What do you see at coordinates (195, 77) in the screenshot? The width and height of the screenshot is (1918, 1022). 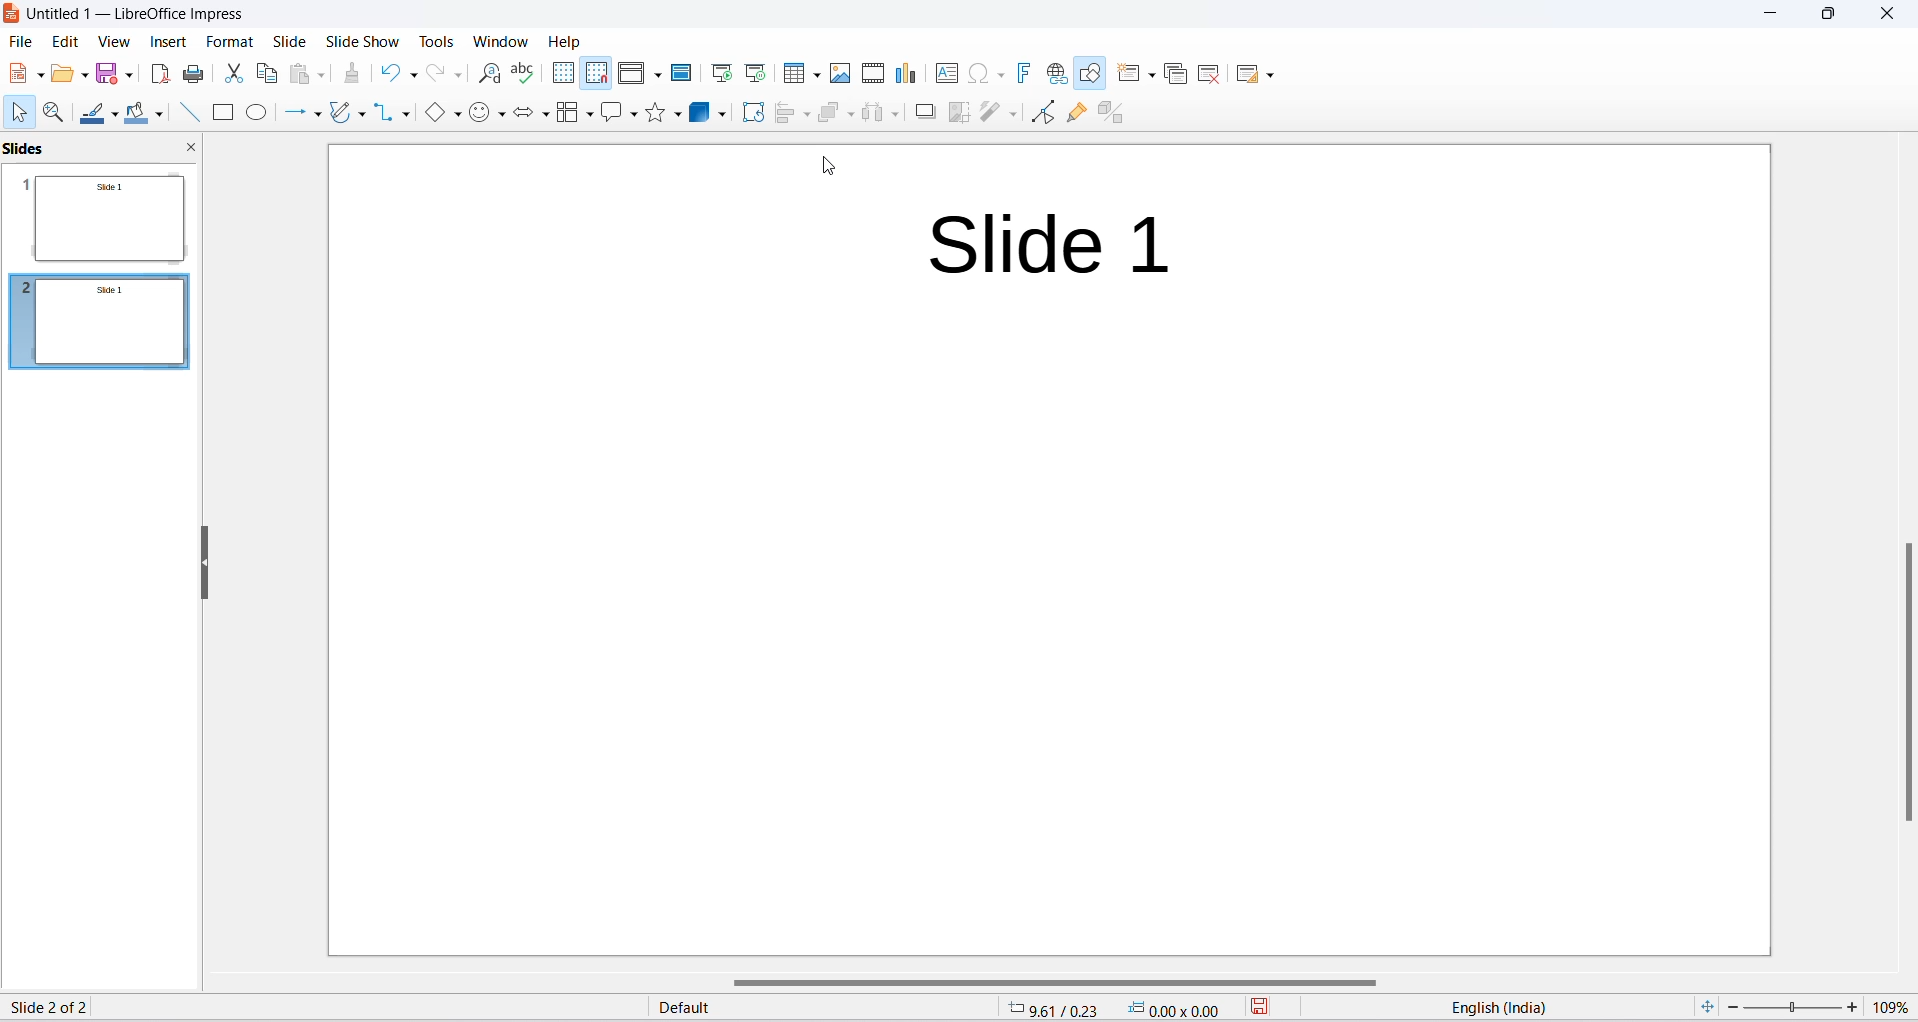 I see `print` at bounding box center [195, 77].